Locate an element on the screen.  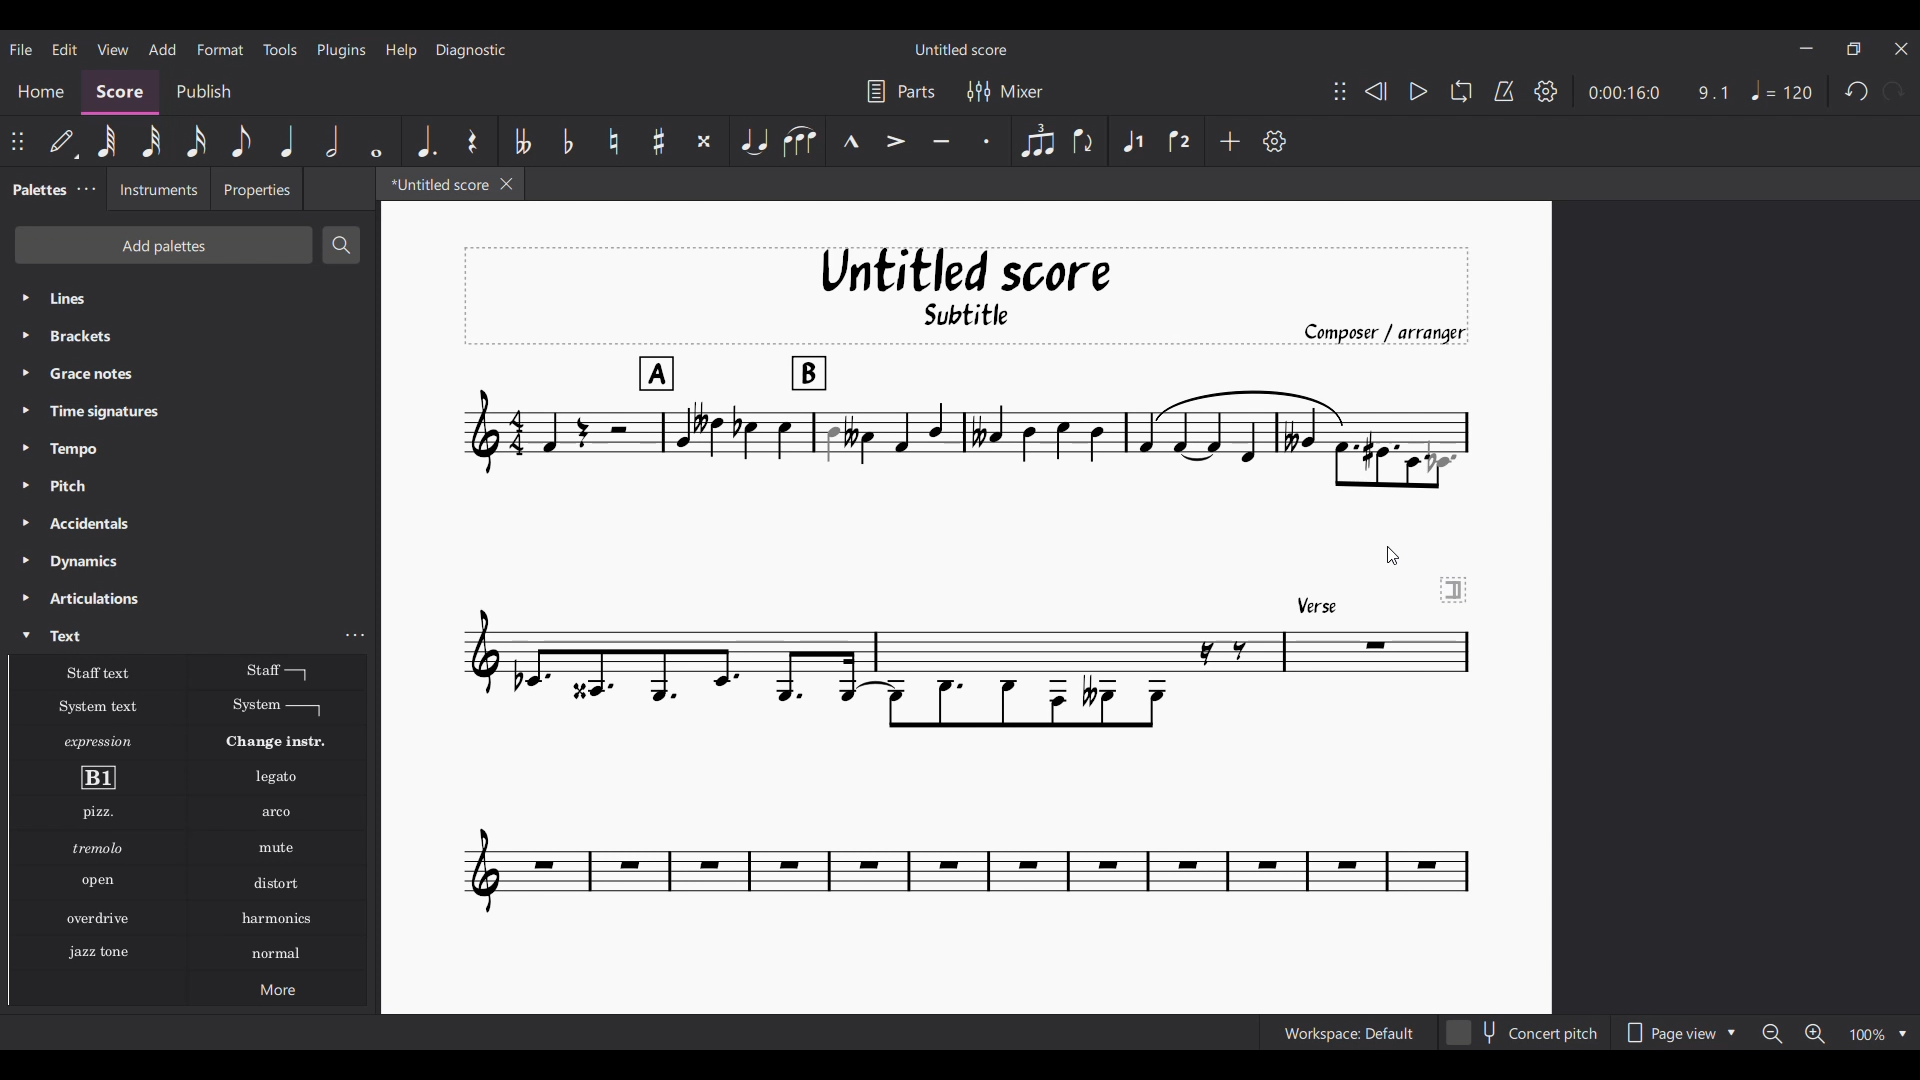
Harmonics is located at coordinates (276, 919).